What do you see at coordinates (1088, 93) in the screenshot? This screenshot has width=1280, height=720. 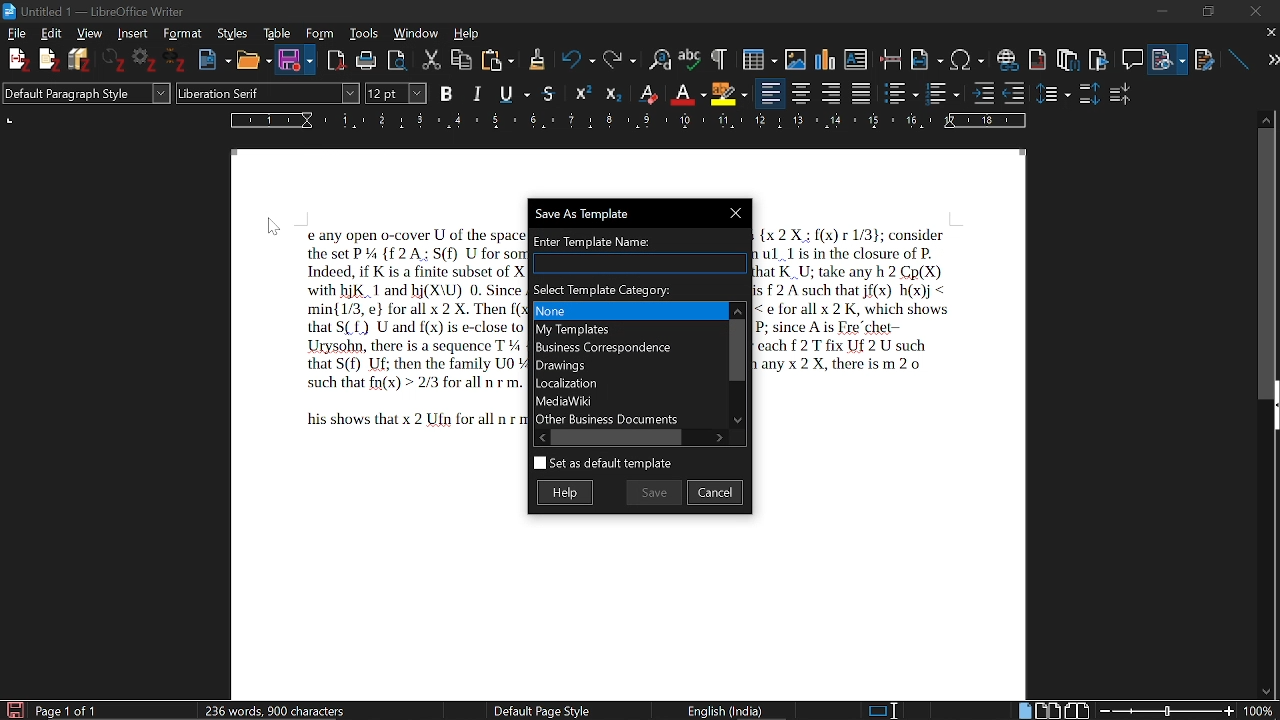 I see `increase paragraph space` at bounding box center [1088, 93].